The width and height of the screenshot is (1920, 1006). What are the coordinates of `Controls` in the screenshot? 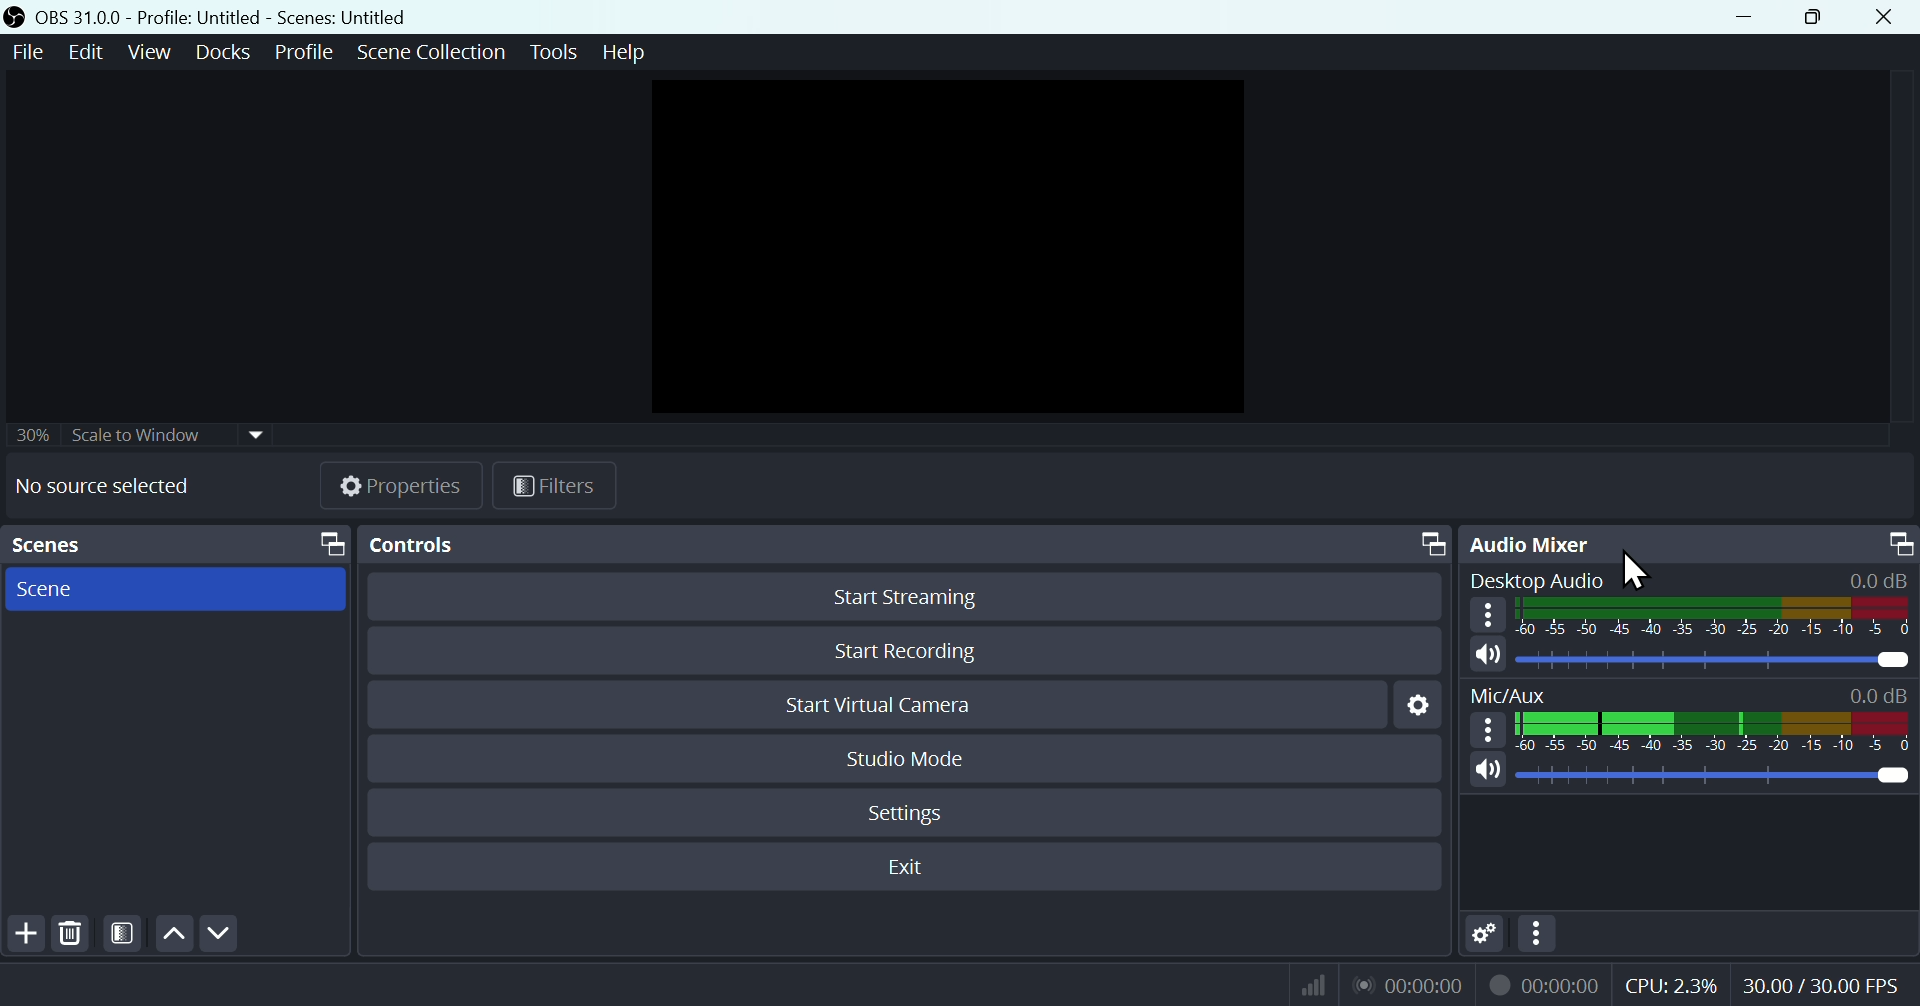 It's located at (901, 544).